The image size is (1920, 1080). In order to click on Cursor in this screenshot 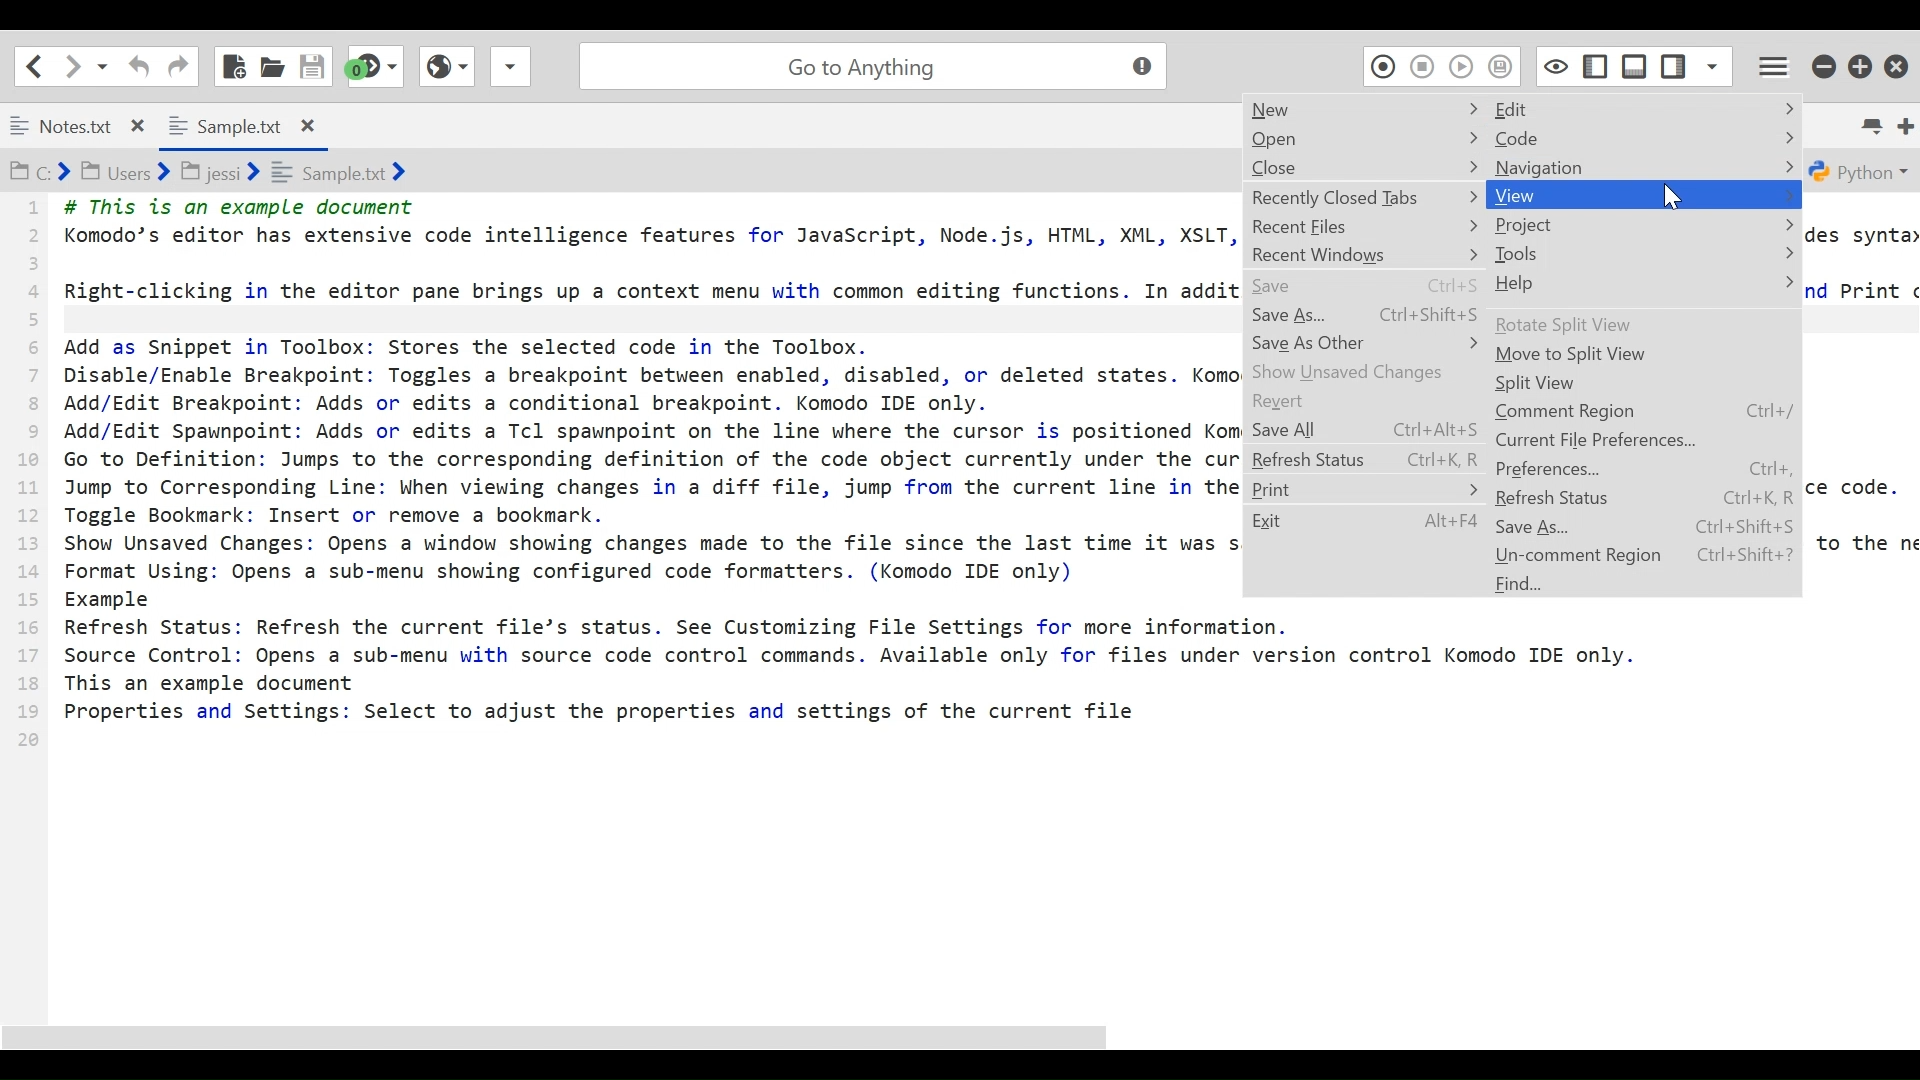, I will do `click(1670, 201)`.